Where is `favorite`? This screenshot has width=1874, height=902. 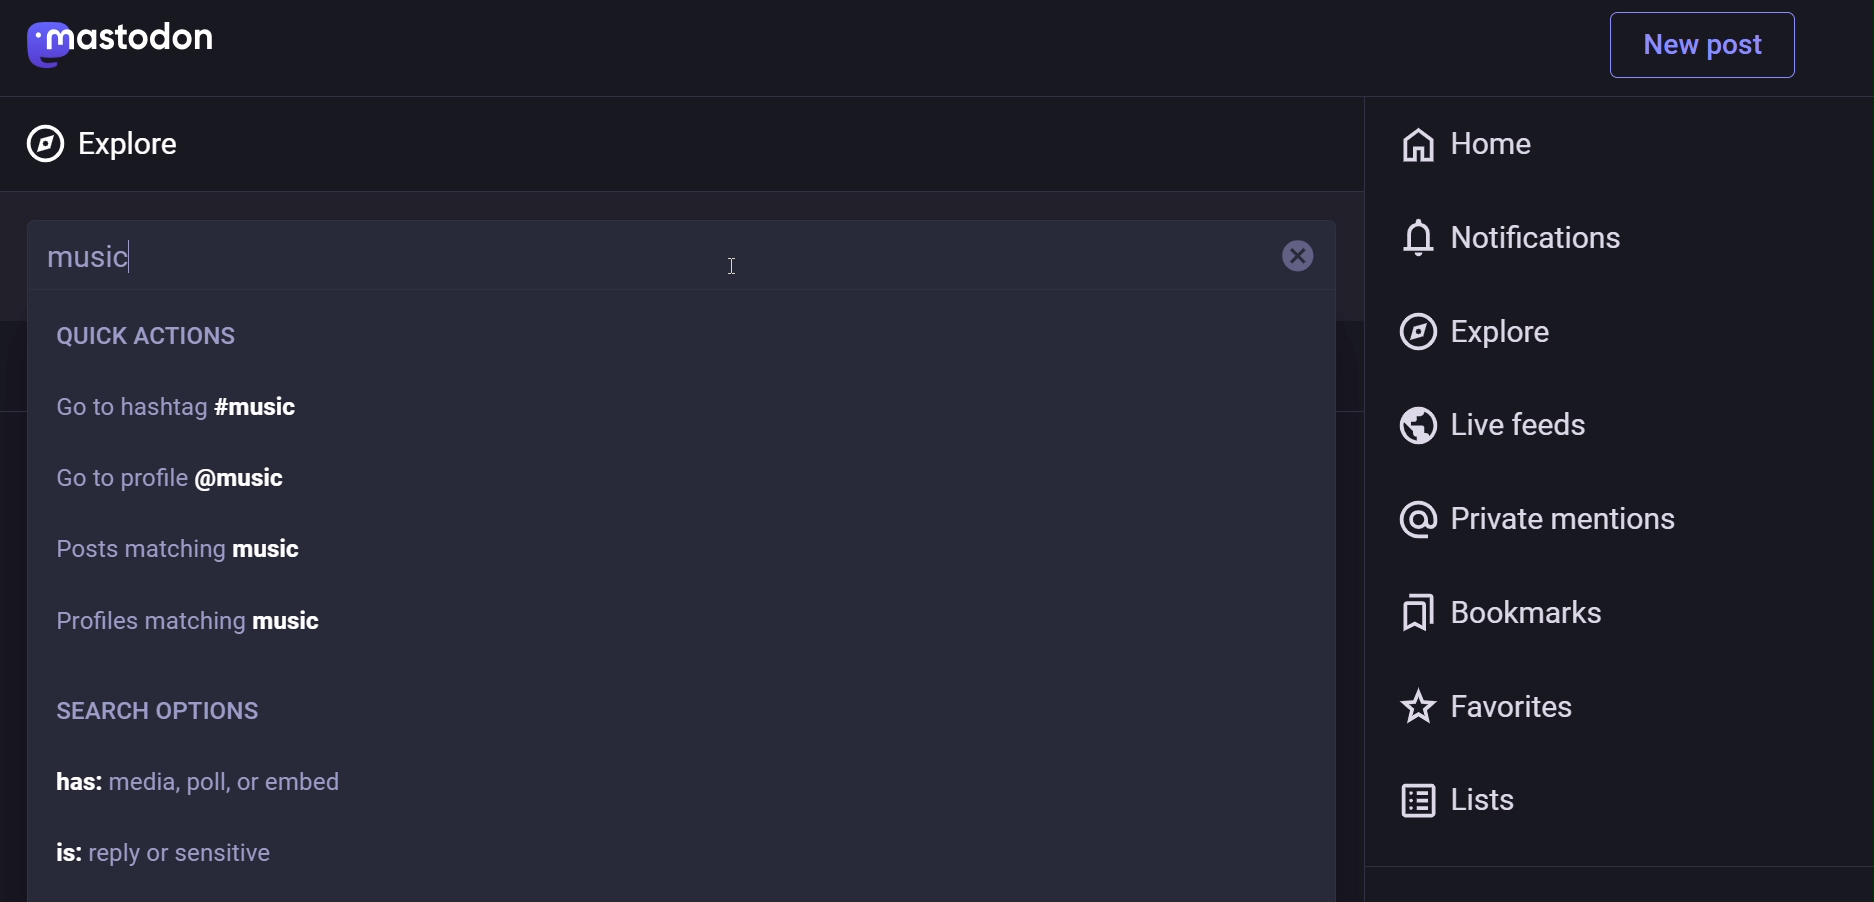 favorite is located at coordinates (1479, 709).